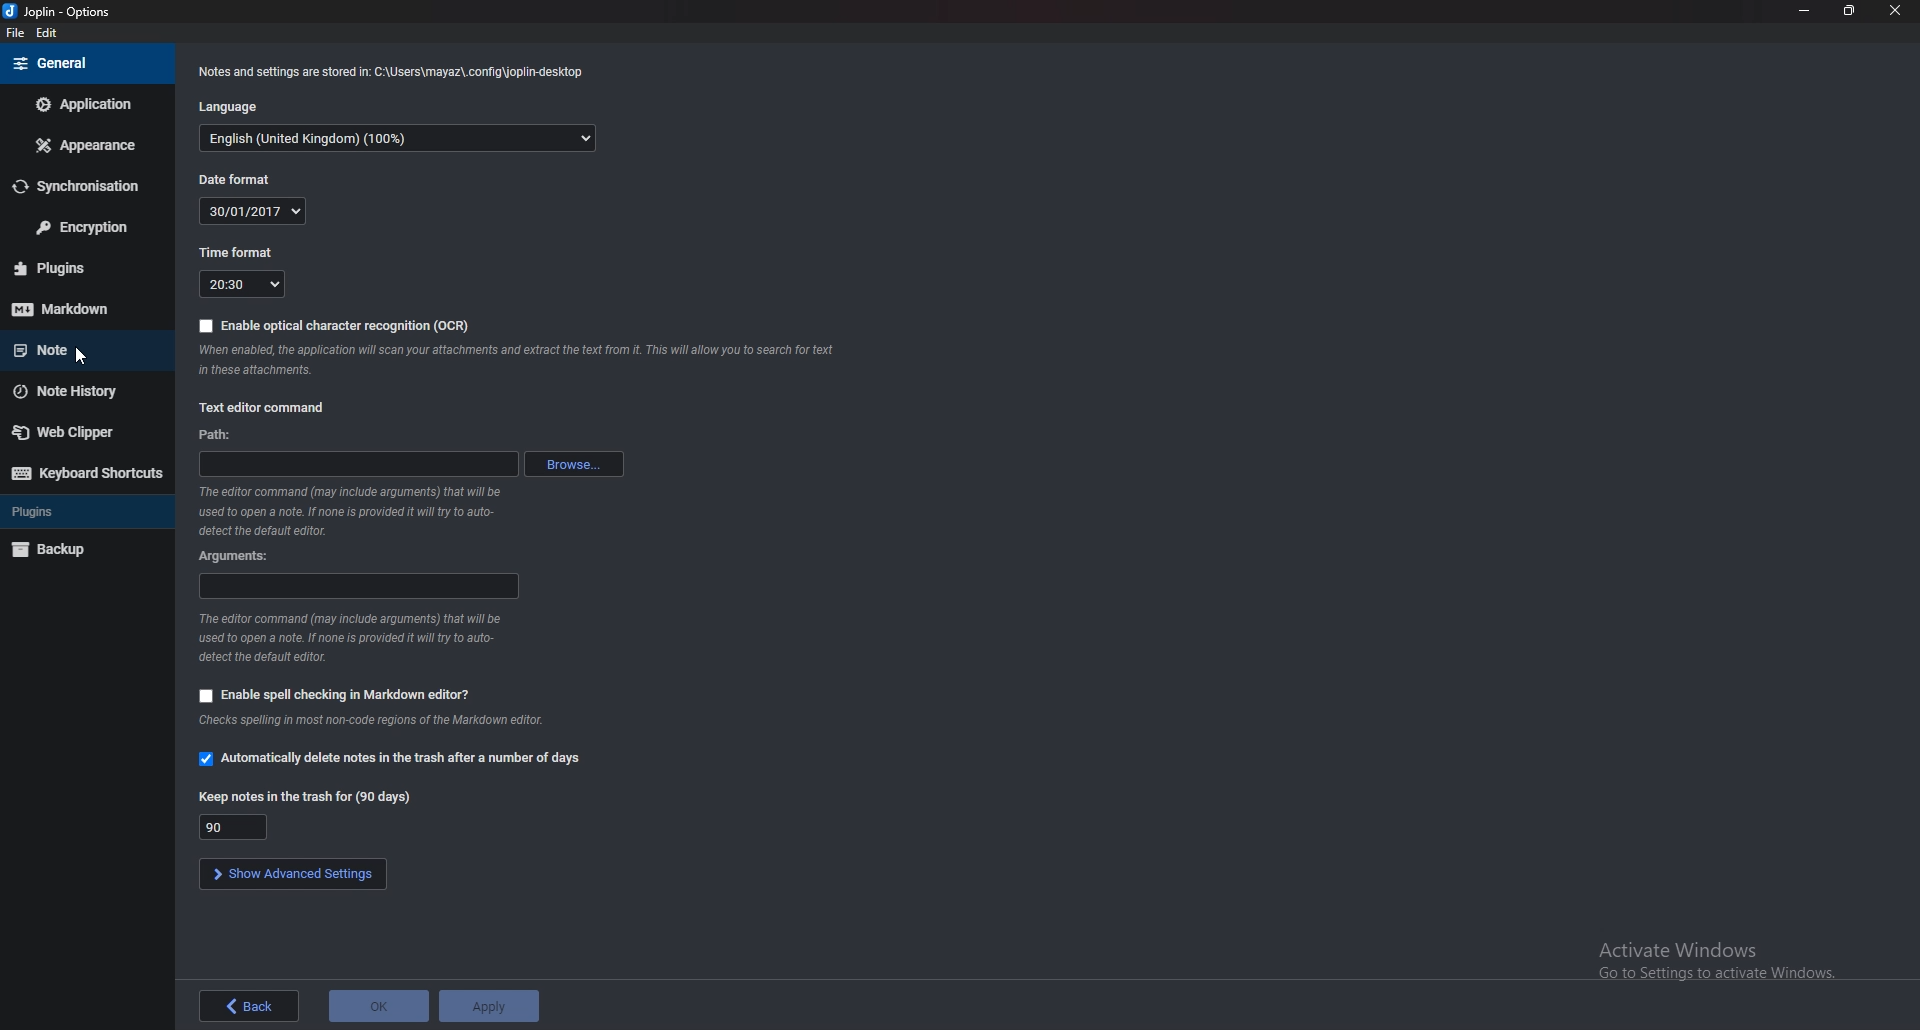 The image size is (1920, 1030). I want to click on Time format, so click(238, 251).